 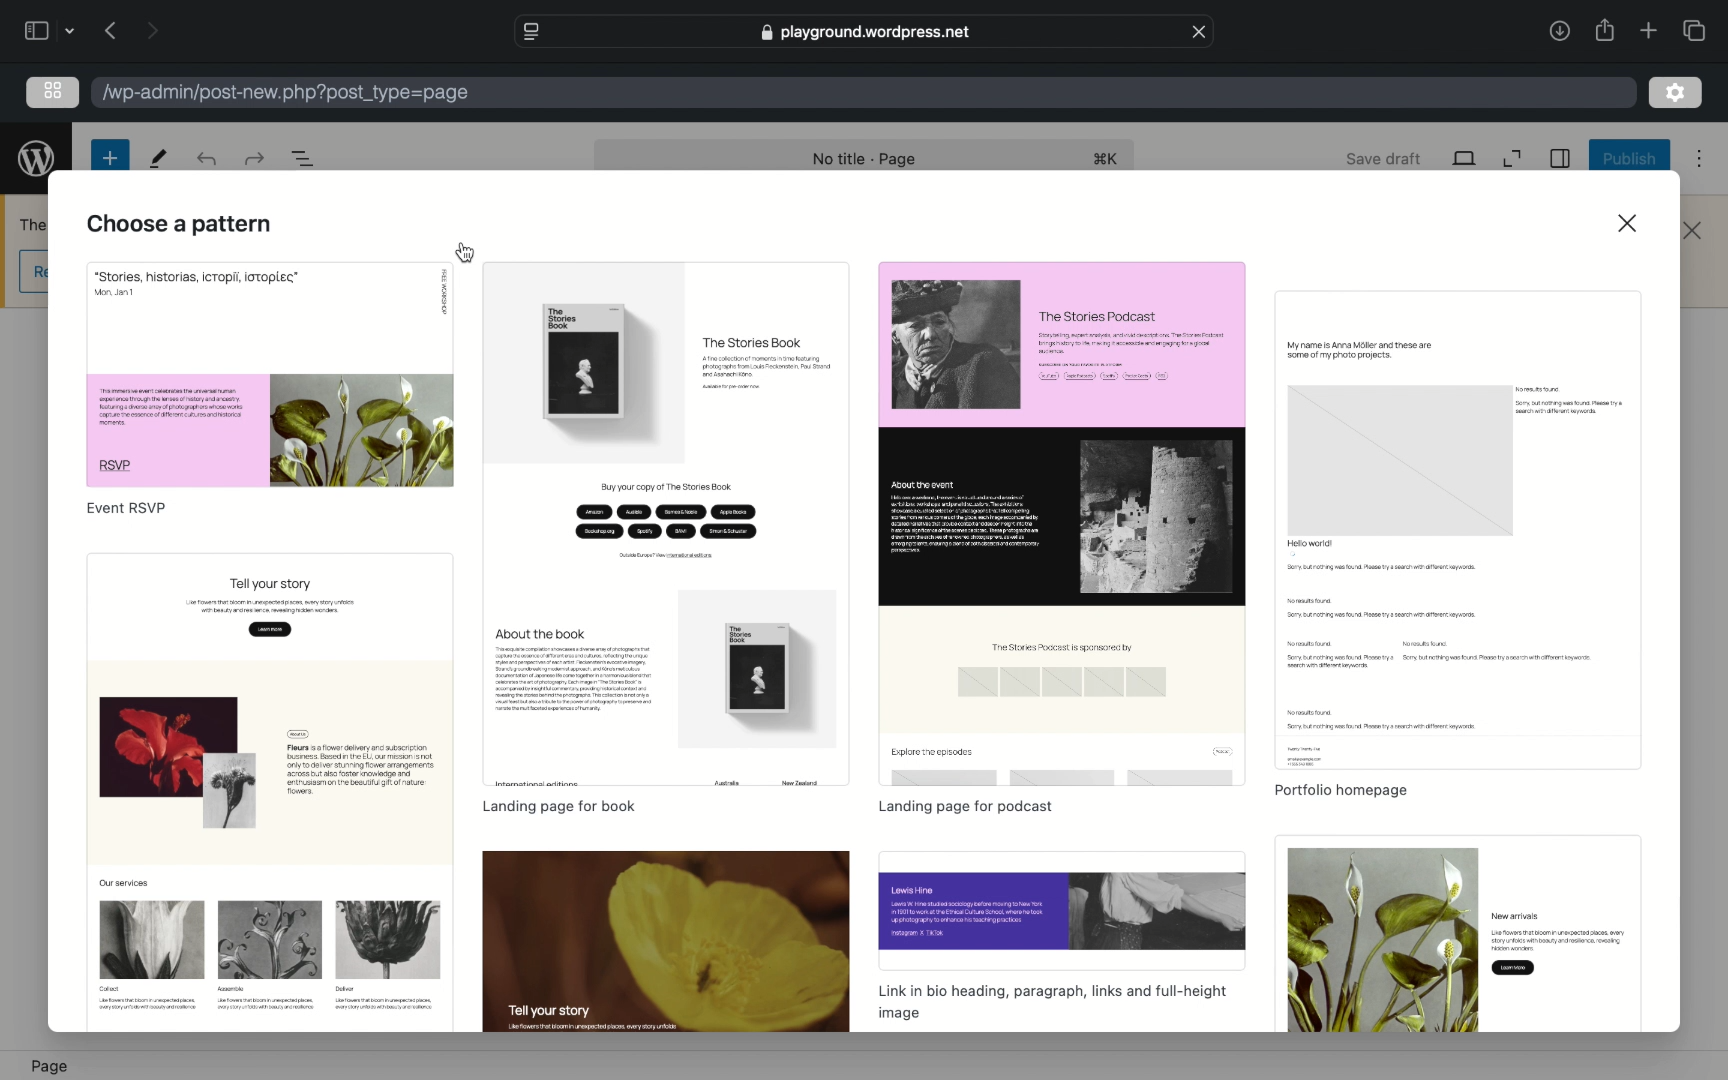 What do you see at coordinates (1511, 158) in the screenshot?
I see `expand` at bounding box center [1511, 158].